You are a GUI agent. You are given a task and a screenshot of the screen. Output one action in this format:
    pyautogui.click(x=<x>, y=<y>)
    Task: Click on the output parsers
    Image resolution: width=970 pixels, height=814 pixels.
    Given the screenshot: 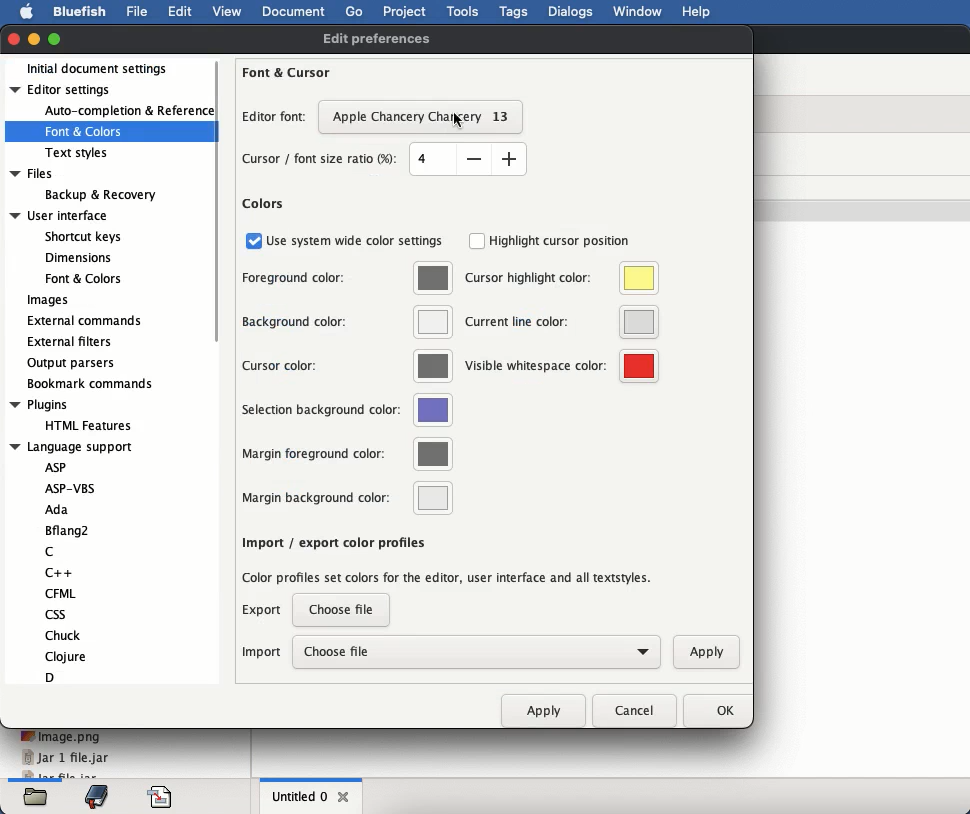 What is the action you would take?
    pyautogui.click(x=73, y=365)
    